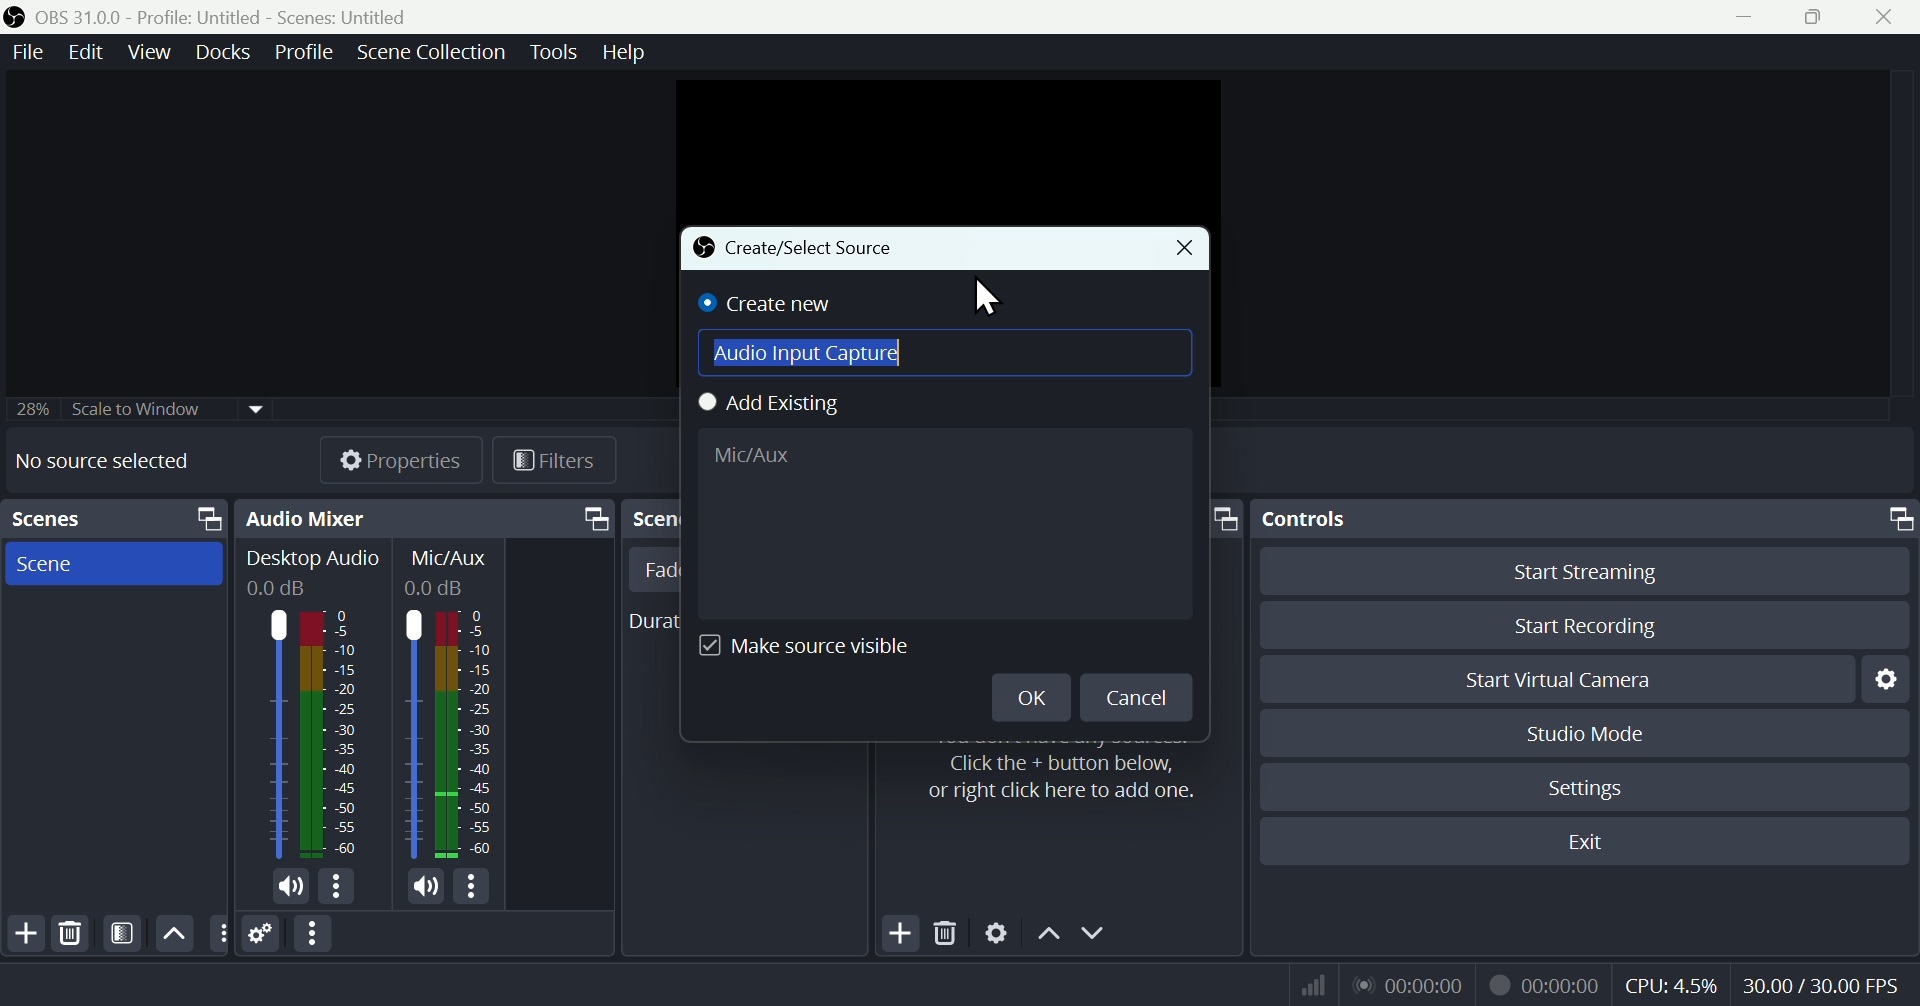  Describe the element at coordinates (903, 935) in the screenshot. I see `Add` at that location.